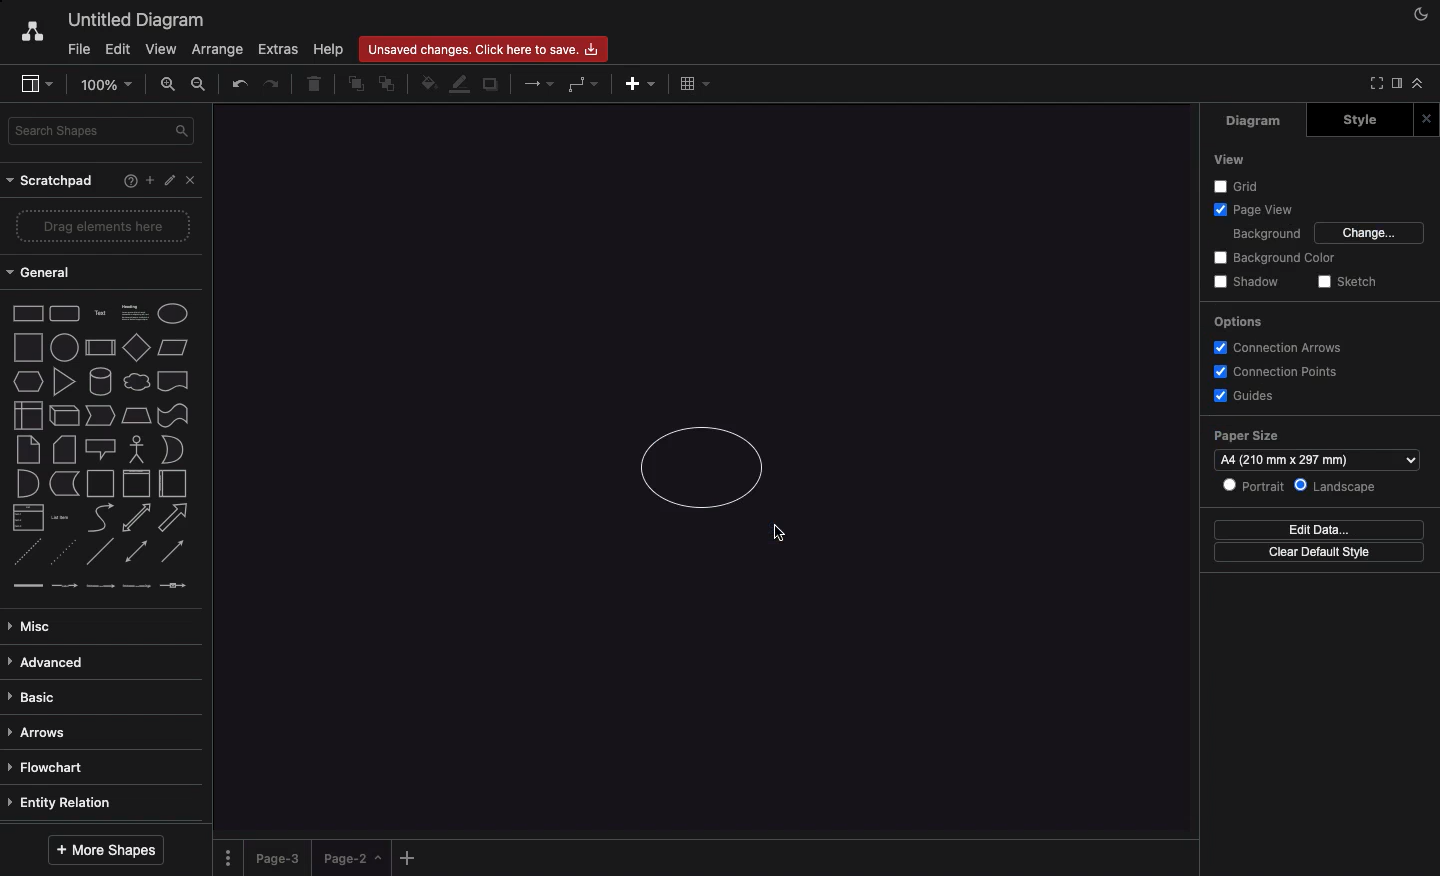 This screenshot has height=876, width=1440. What do you see at coordinates (135, 450) in the screenshot?
I see `actor` at bounding box center [135, 450].